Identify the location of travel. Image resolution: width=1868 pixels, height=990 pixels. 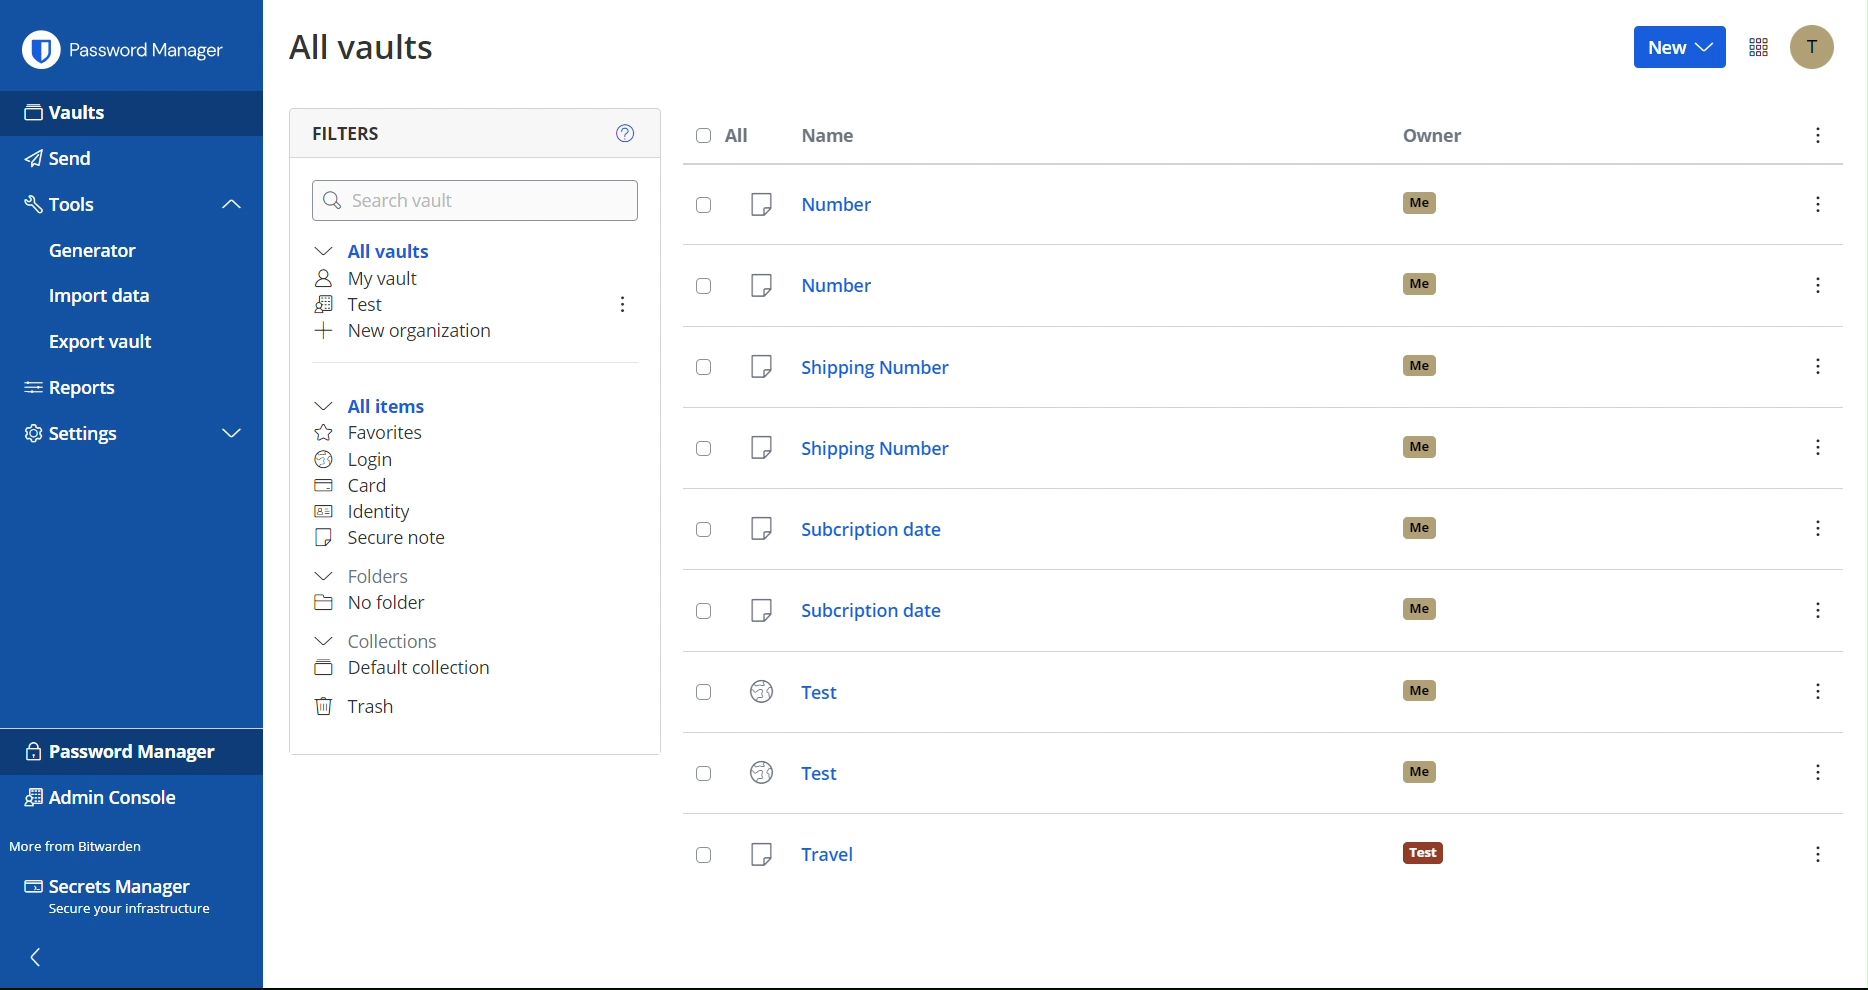
(1056, 850).